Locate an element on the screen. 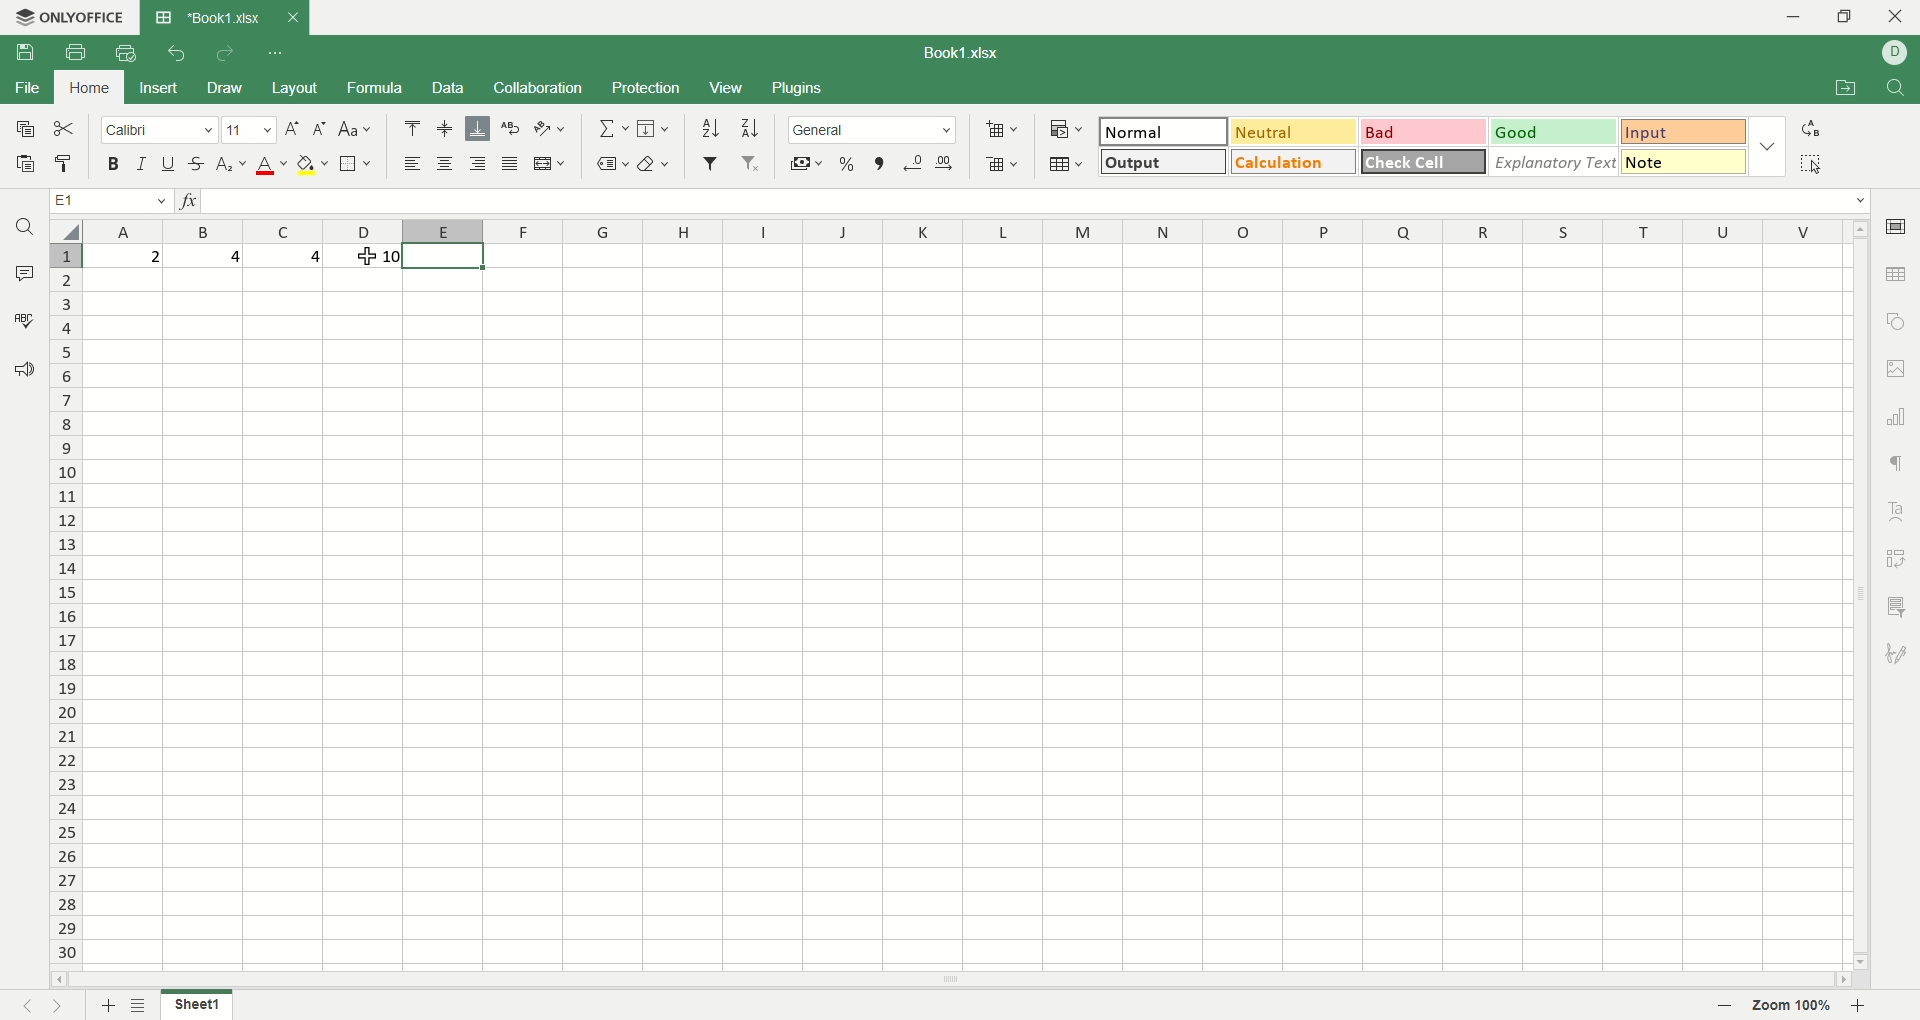 The width and height of the screenshot is (1920, 1020). input is located at coordinates (1682, 130).